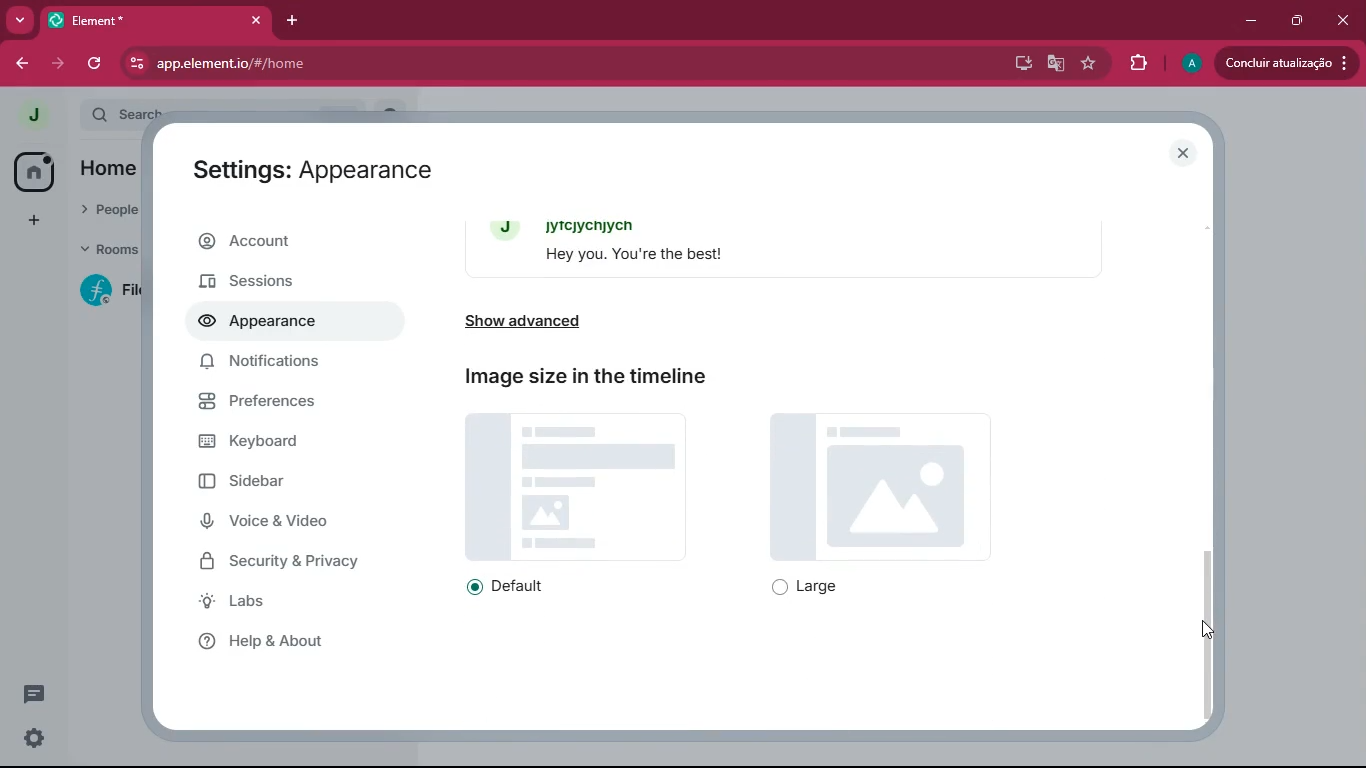 This screenshot has height=768, width=1366. I want to click on security & privacy, so click(295, 561).